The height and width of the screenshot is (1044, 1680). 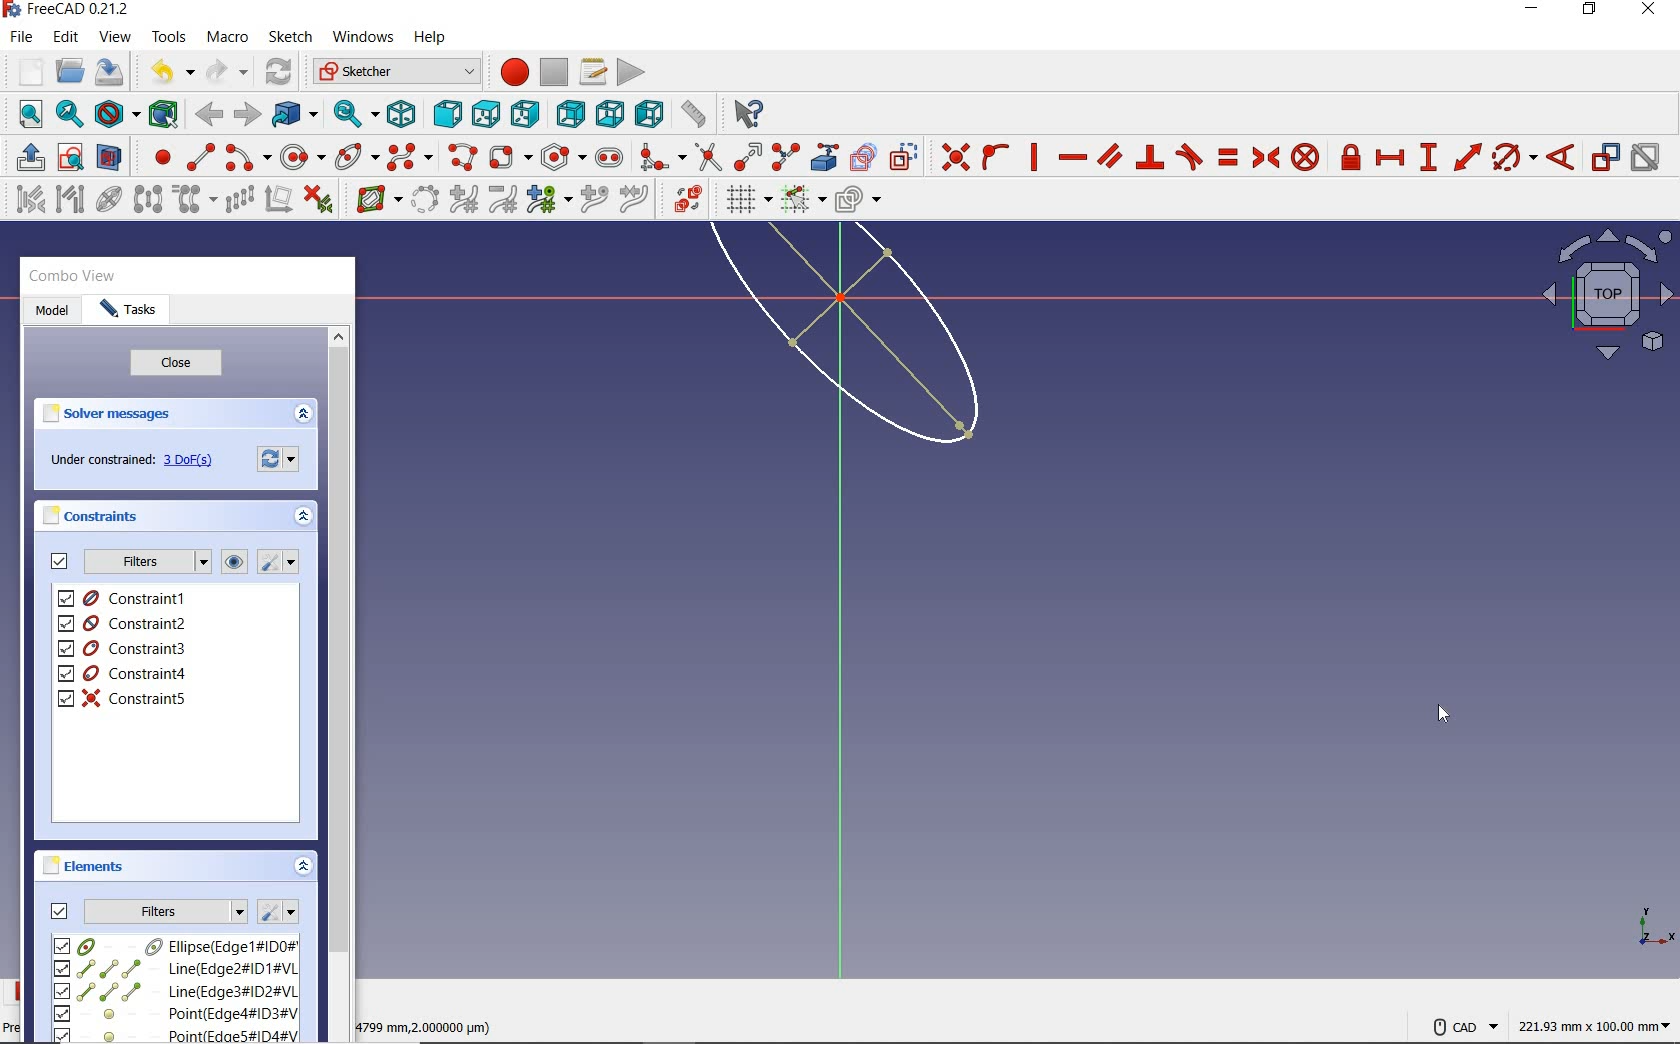 I want to click on create line, so click(x=200, y=157).